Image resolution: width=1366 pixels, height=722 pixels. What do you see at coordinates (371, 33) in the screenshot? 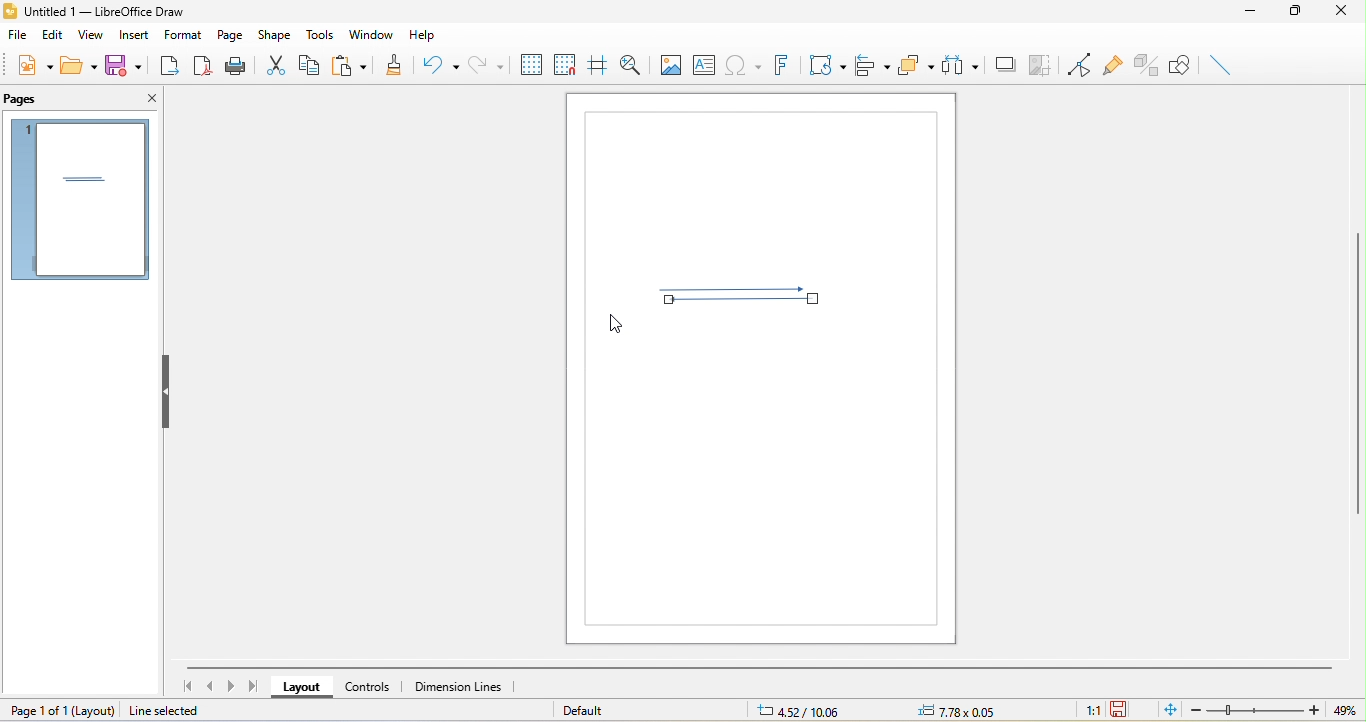
I see `window` at bounding box center [371, 33].